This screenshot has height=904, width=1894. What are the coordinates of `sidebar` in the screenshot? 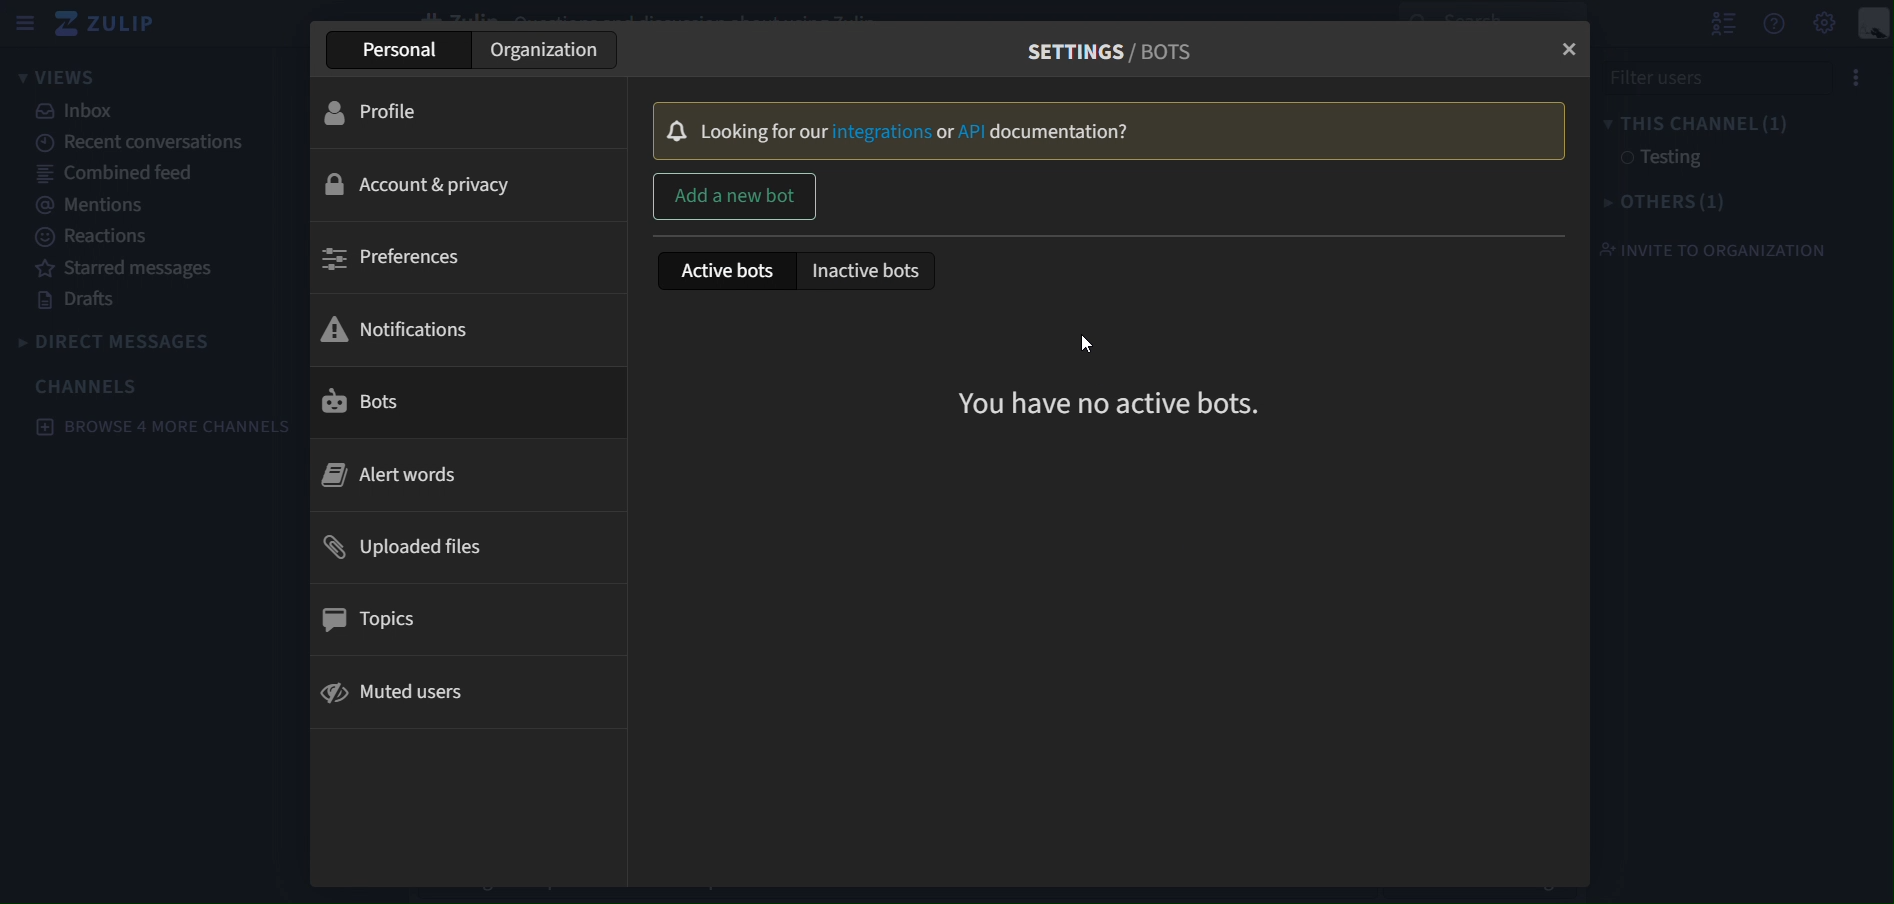 It's located at (24, 23).